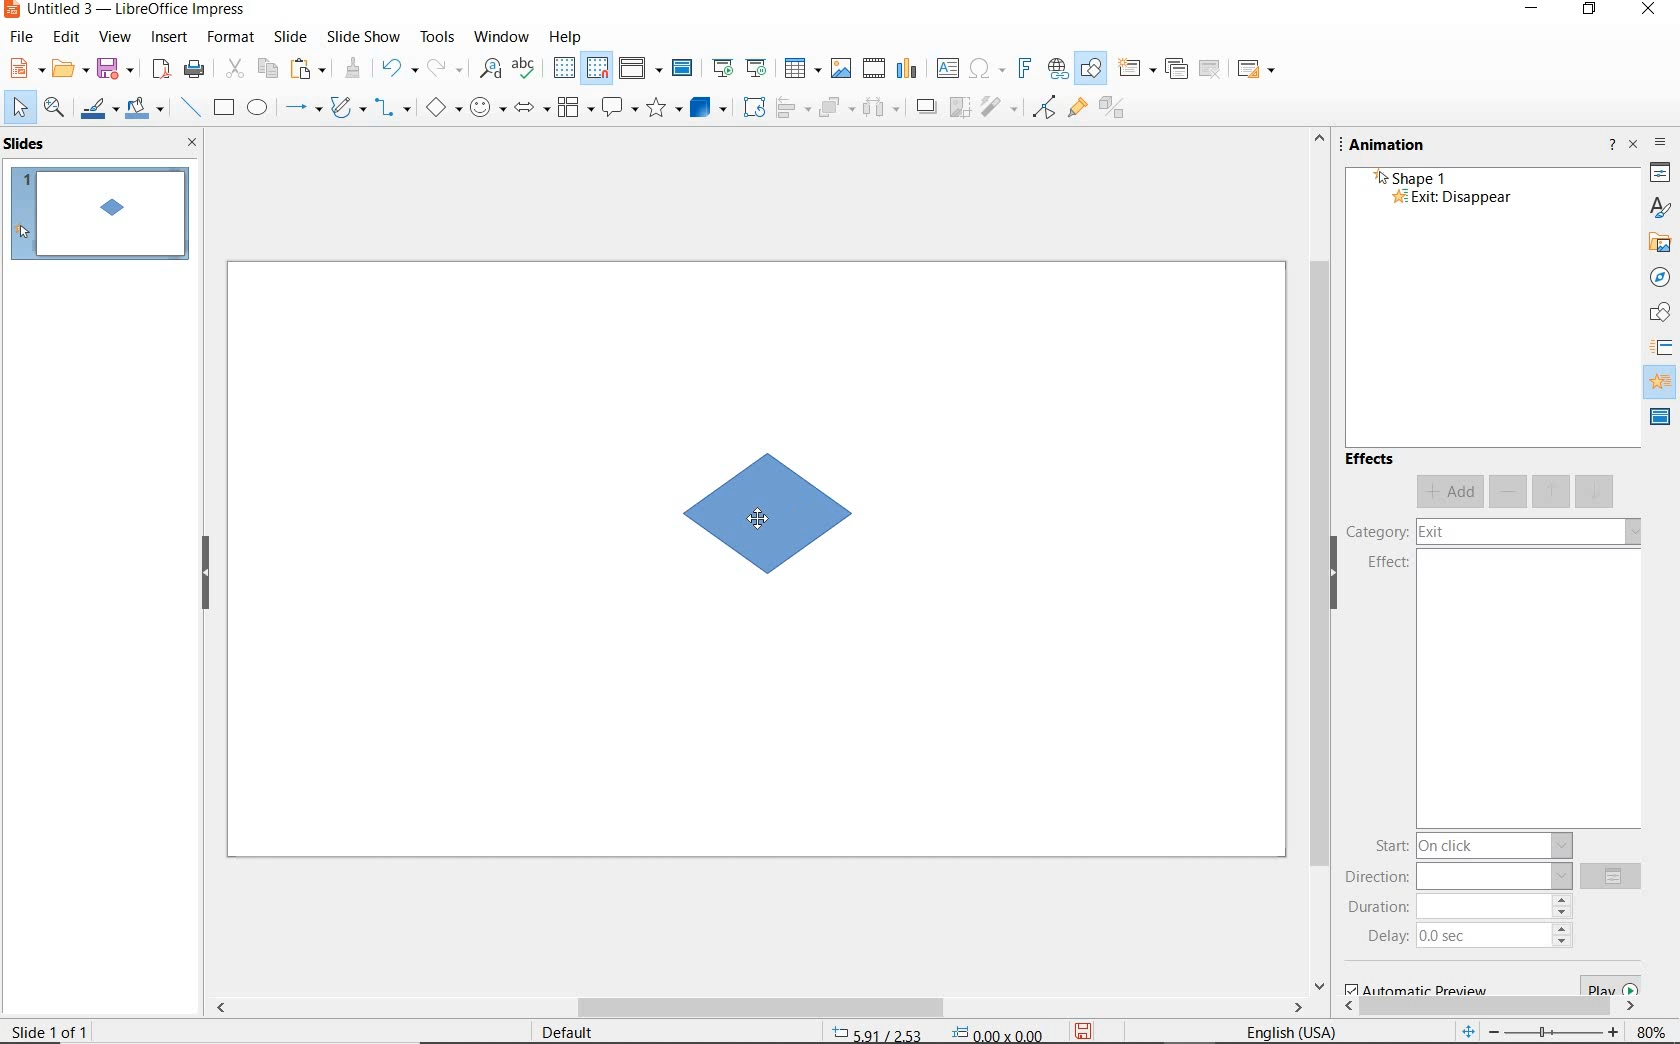 Image resolution: width=1680 pixels, height=1044 pixels. I want to click on insert hyperlink, so click(1058, 72).